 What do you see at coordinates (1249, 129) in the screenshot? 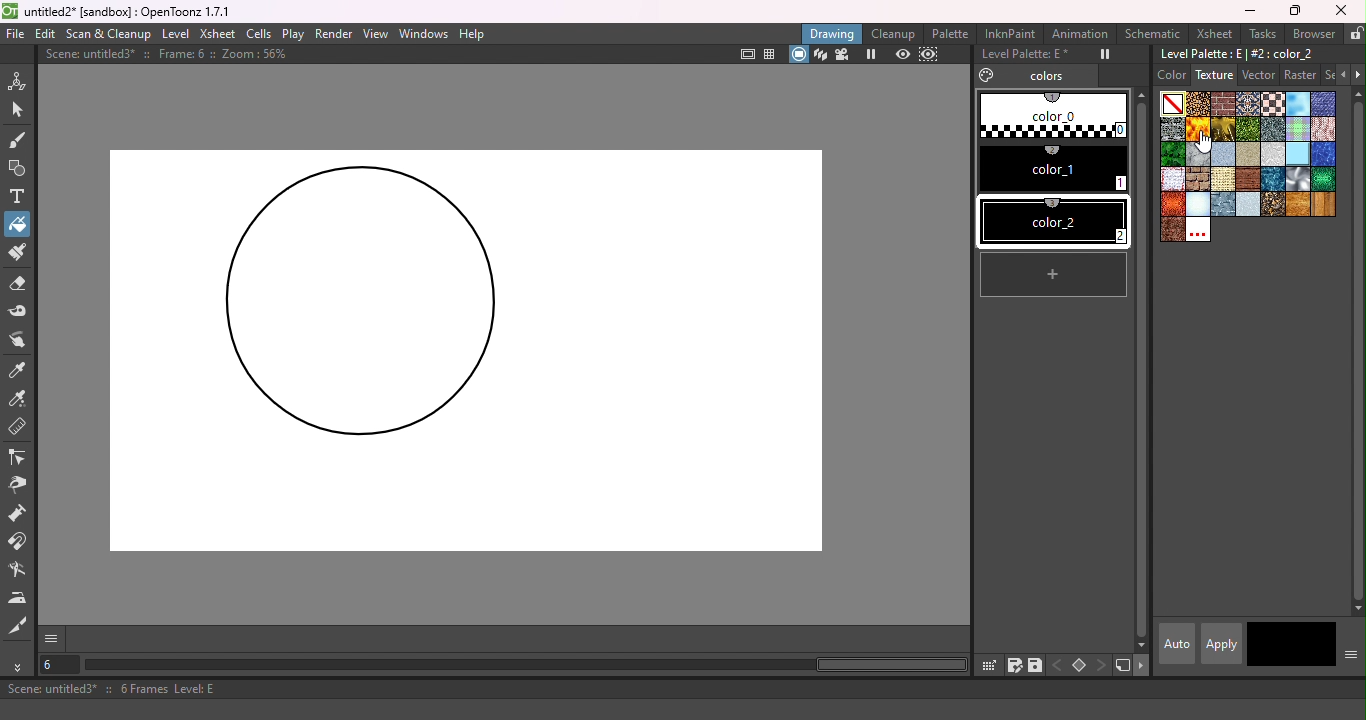
I see `Grass.bmp` at bounding box center [1249, 129].